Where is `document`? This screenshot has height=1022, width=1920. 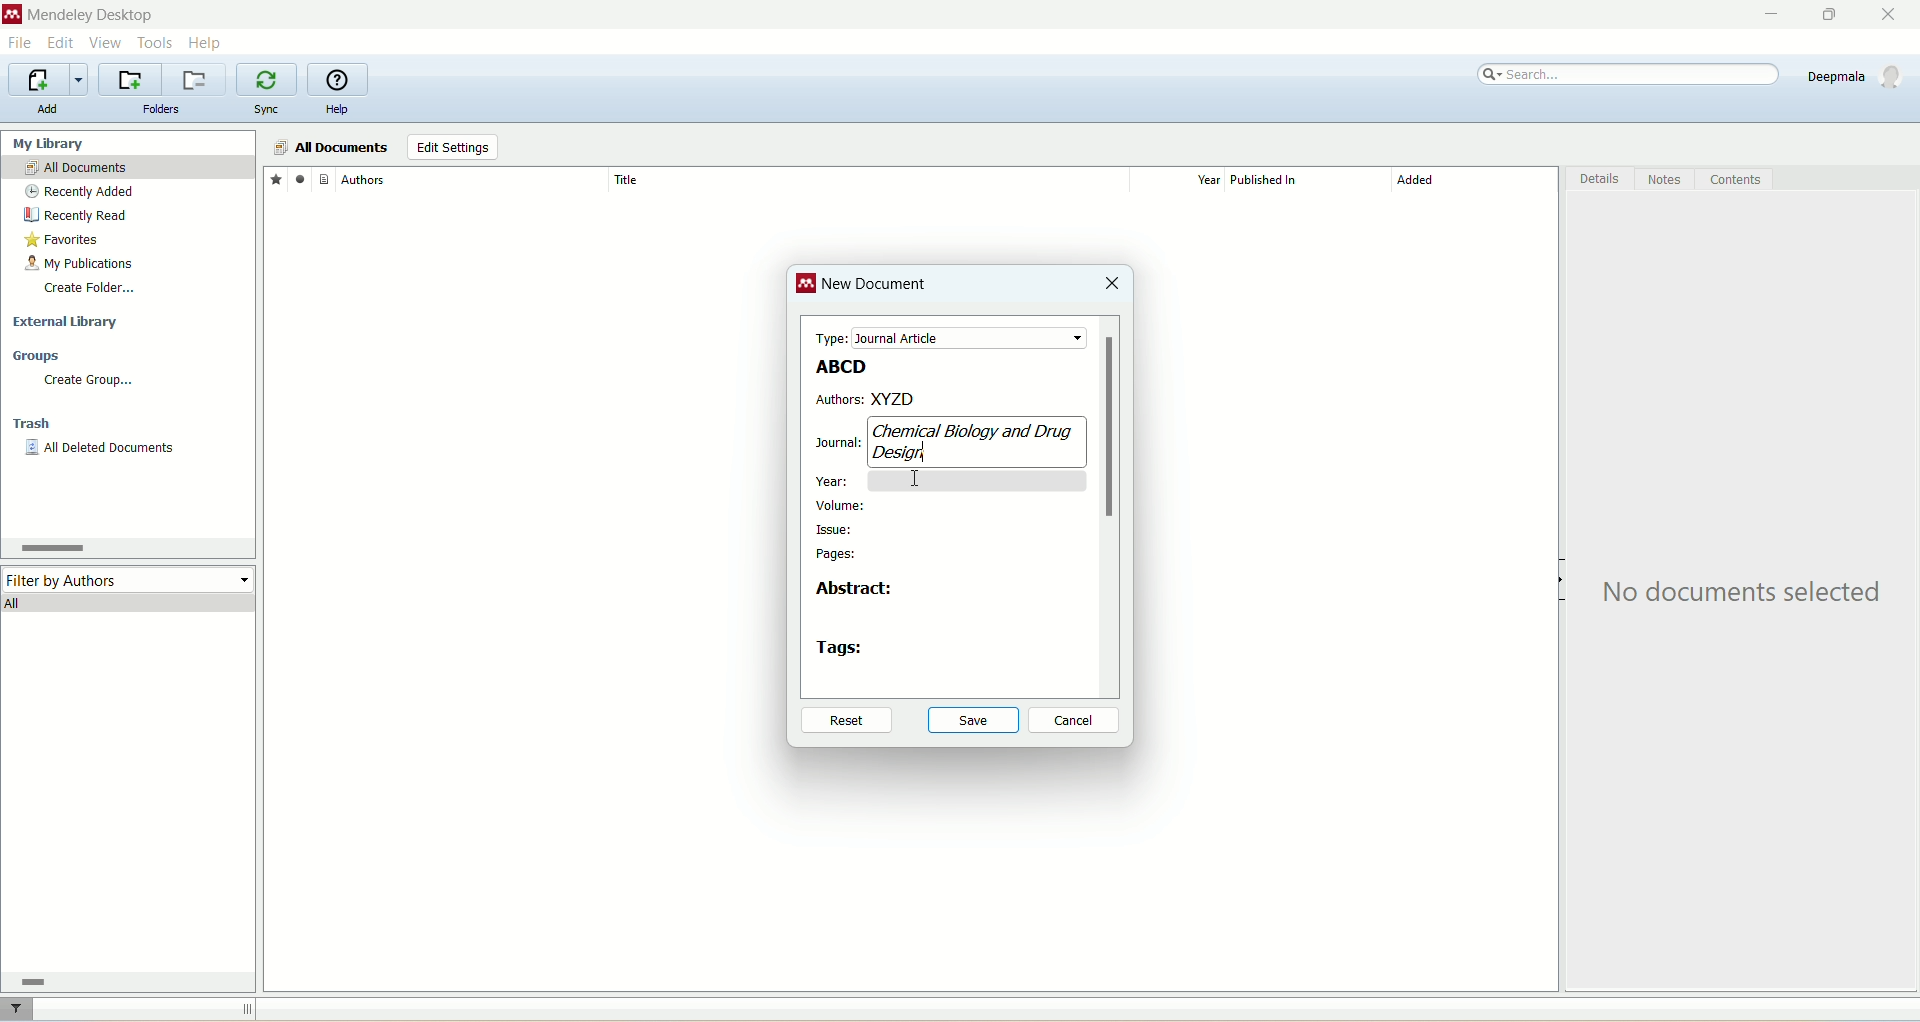 document is located at coordinates (324, 178).